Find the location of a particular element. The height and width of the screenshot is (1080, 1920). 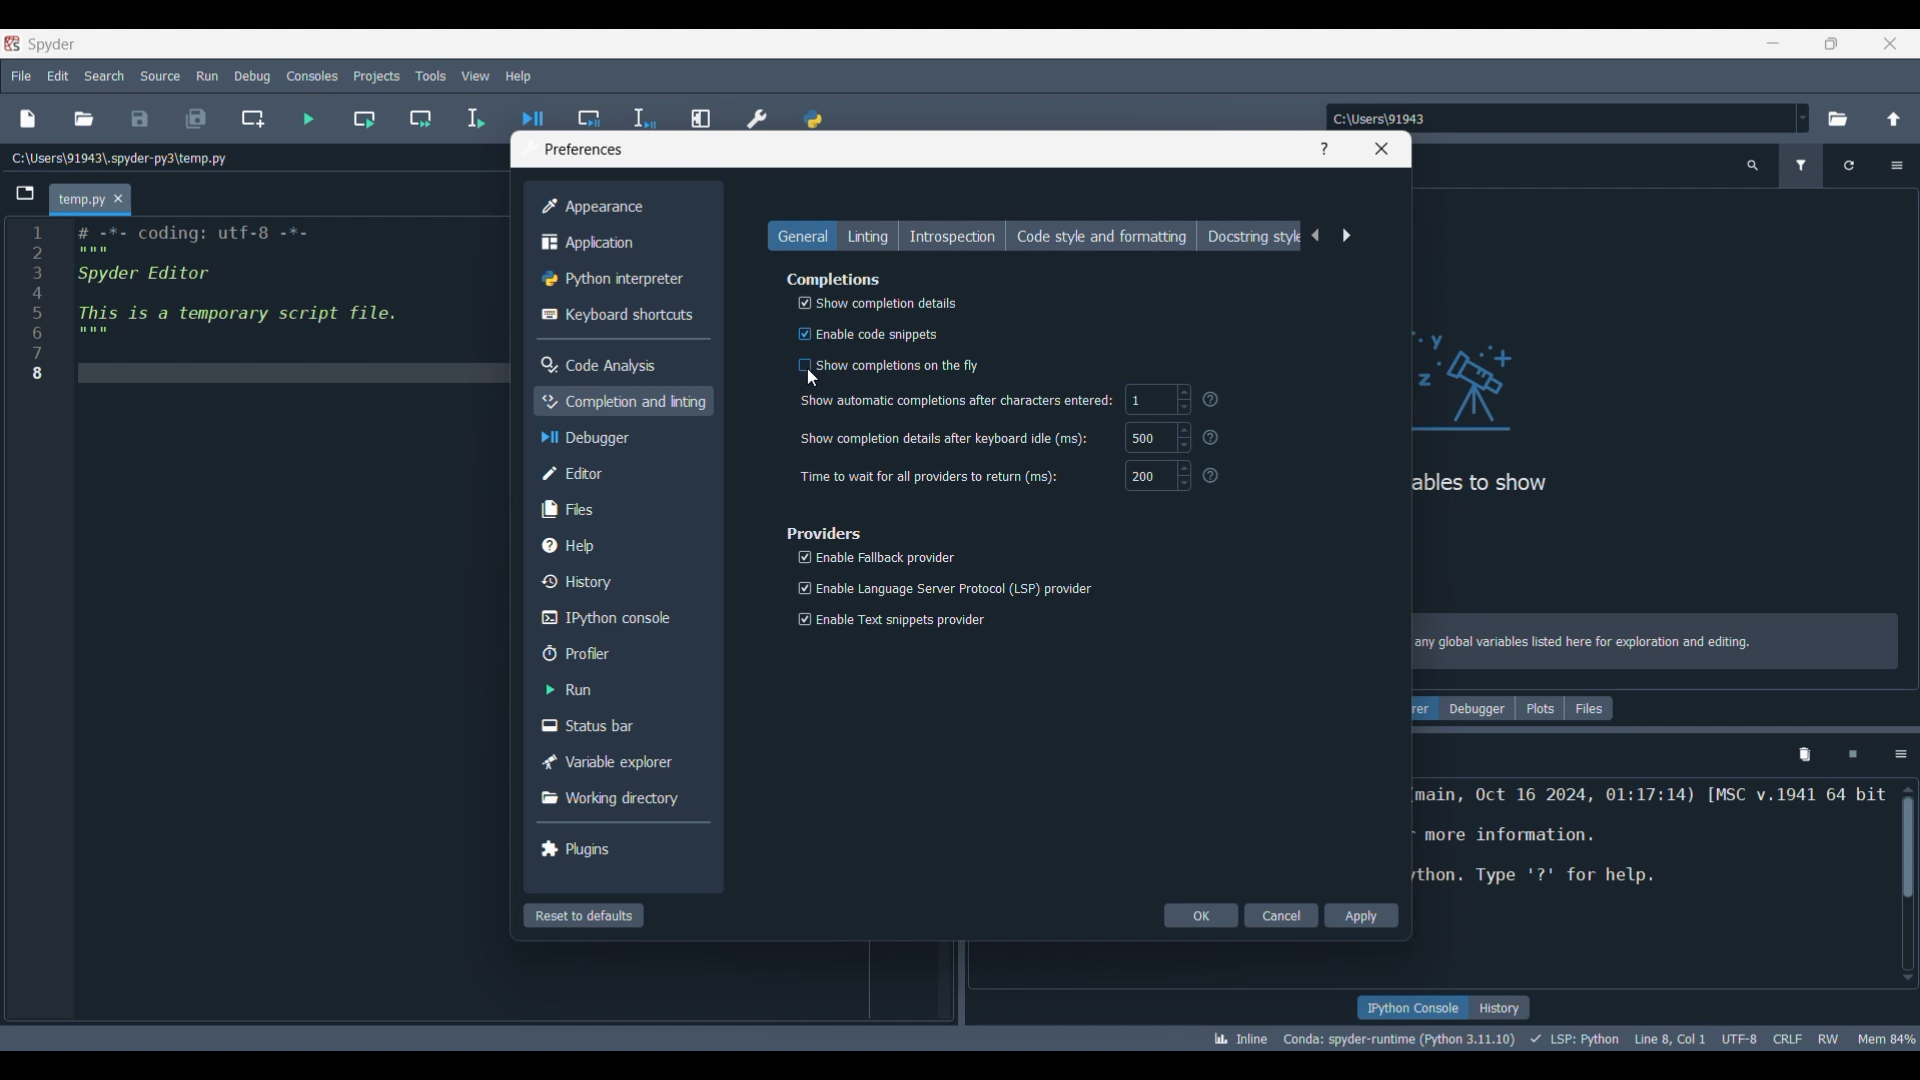

Open file is located at coordinates (83, 119).